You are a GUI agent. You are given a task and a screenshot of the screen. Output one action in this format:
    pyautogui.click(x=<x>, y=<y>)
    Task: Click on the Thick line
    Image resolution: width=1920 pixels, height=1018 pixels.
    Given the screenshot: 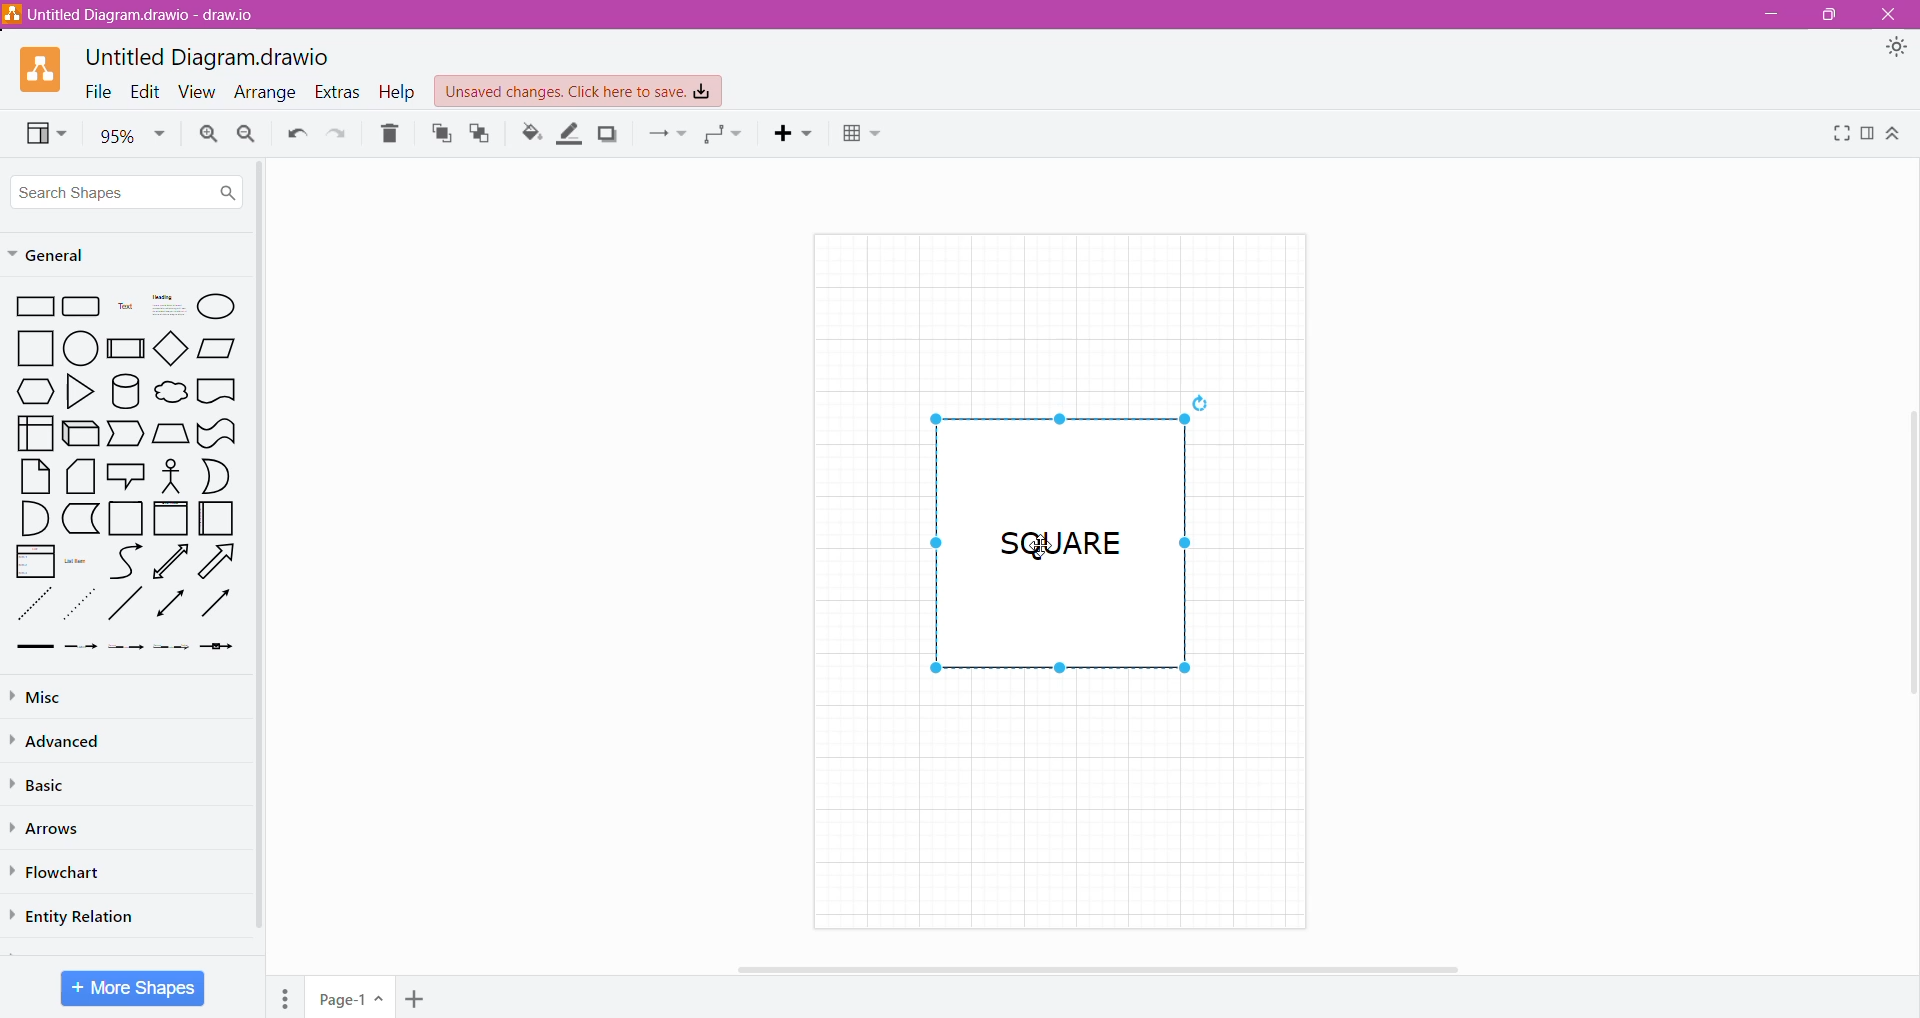 What is the action you would take?
    pyautogui.click(x=34, y=647)
    